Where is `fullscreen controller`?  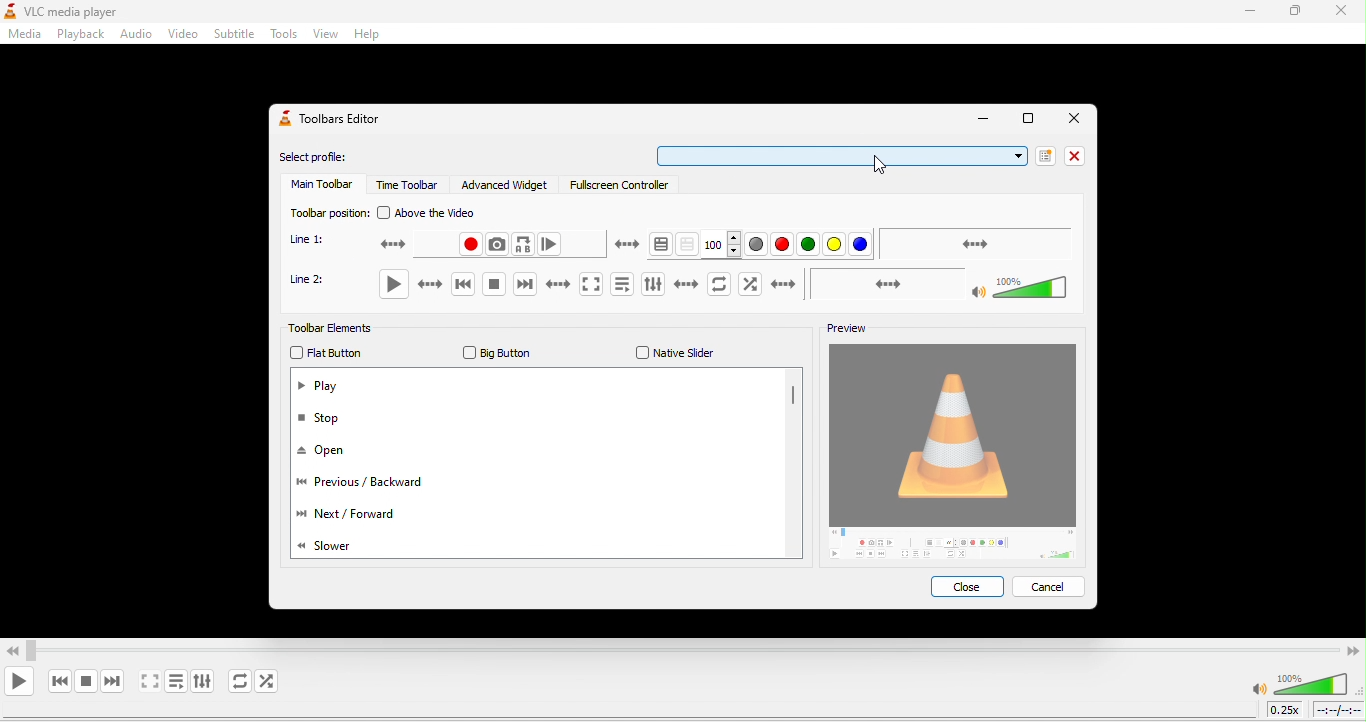 fullscreen controller is located at coordinates (619, 188).